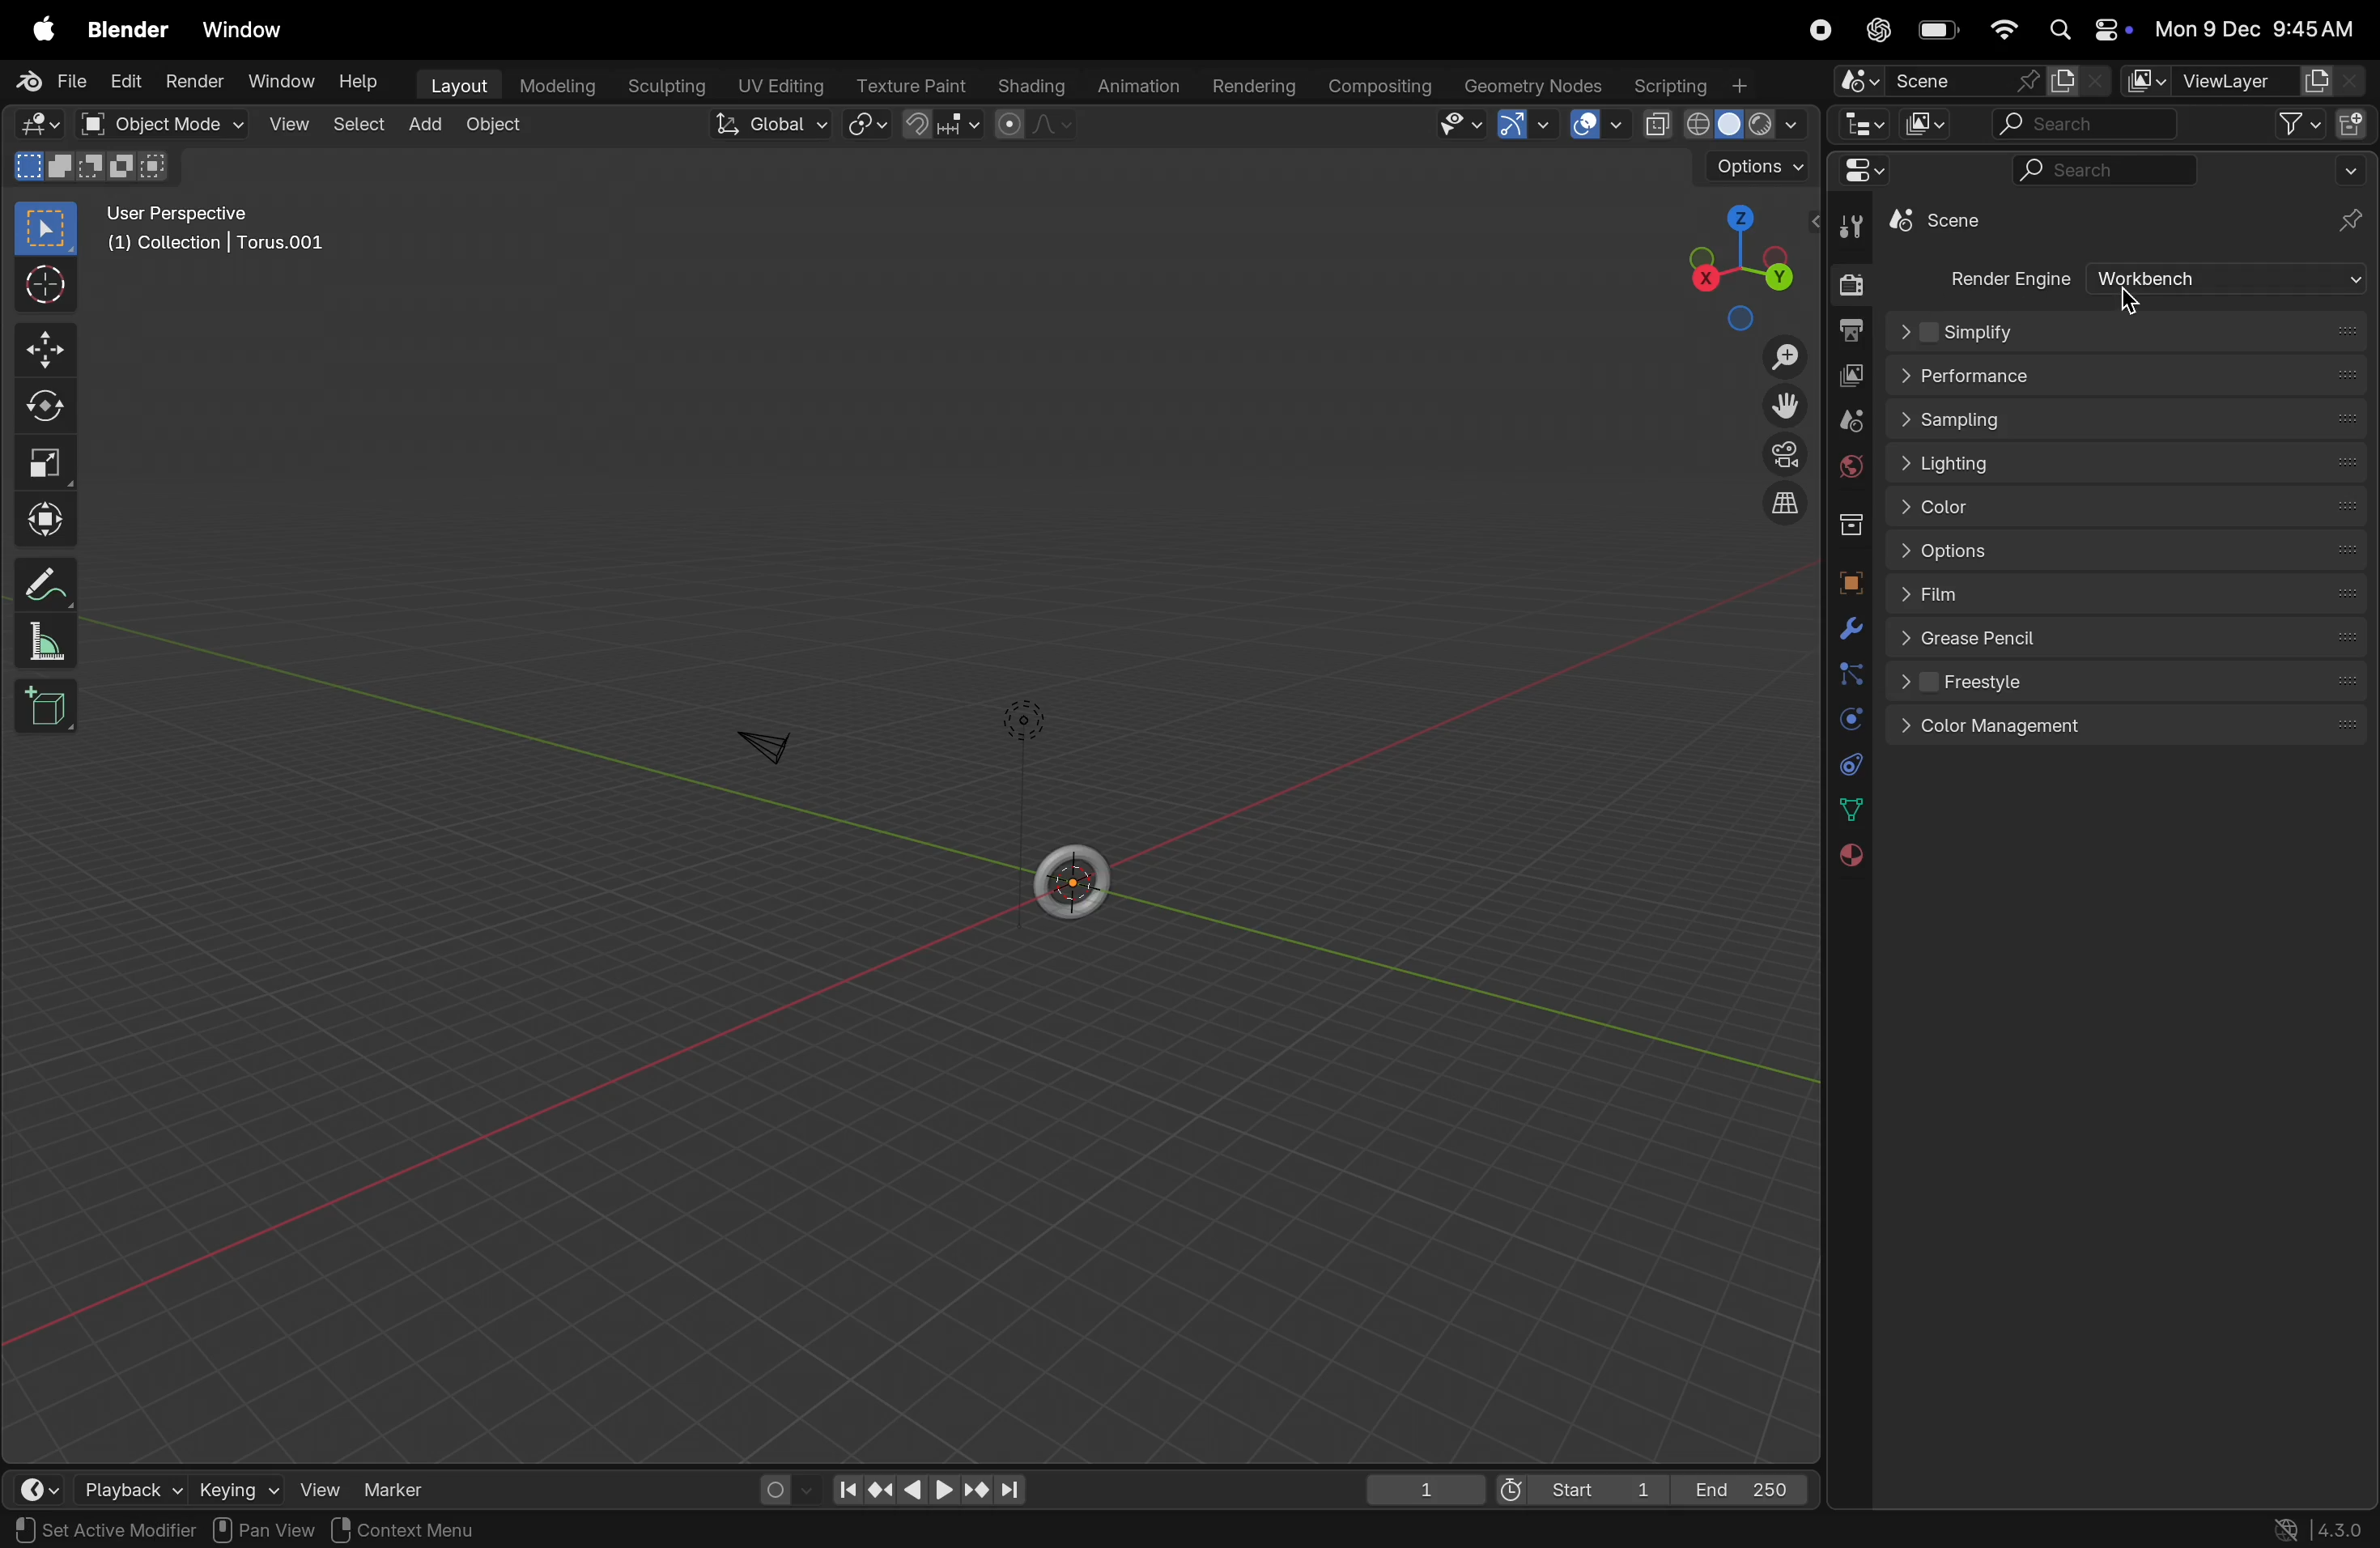 This screenshot has height=1548, width=2380. What do you see at coordinates (404, 1493) in the screenshot?
I see `marker` at bounding box center [404, 1493].